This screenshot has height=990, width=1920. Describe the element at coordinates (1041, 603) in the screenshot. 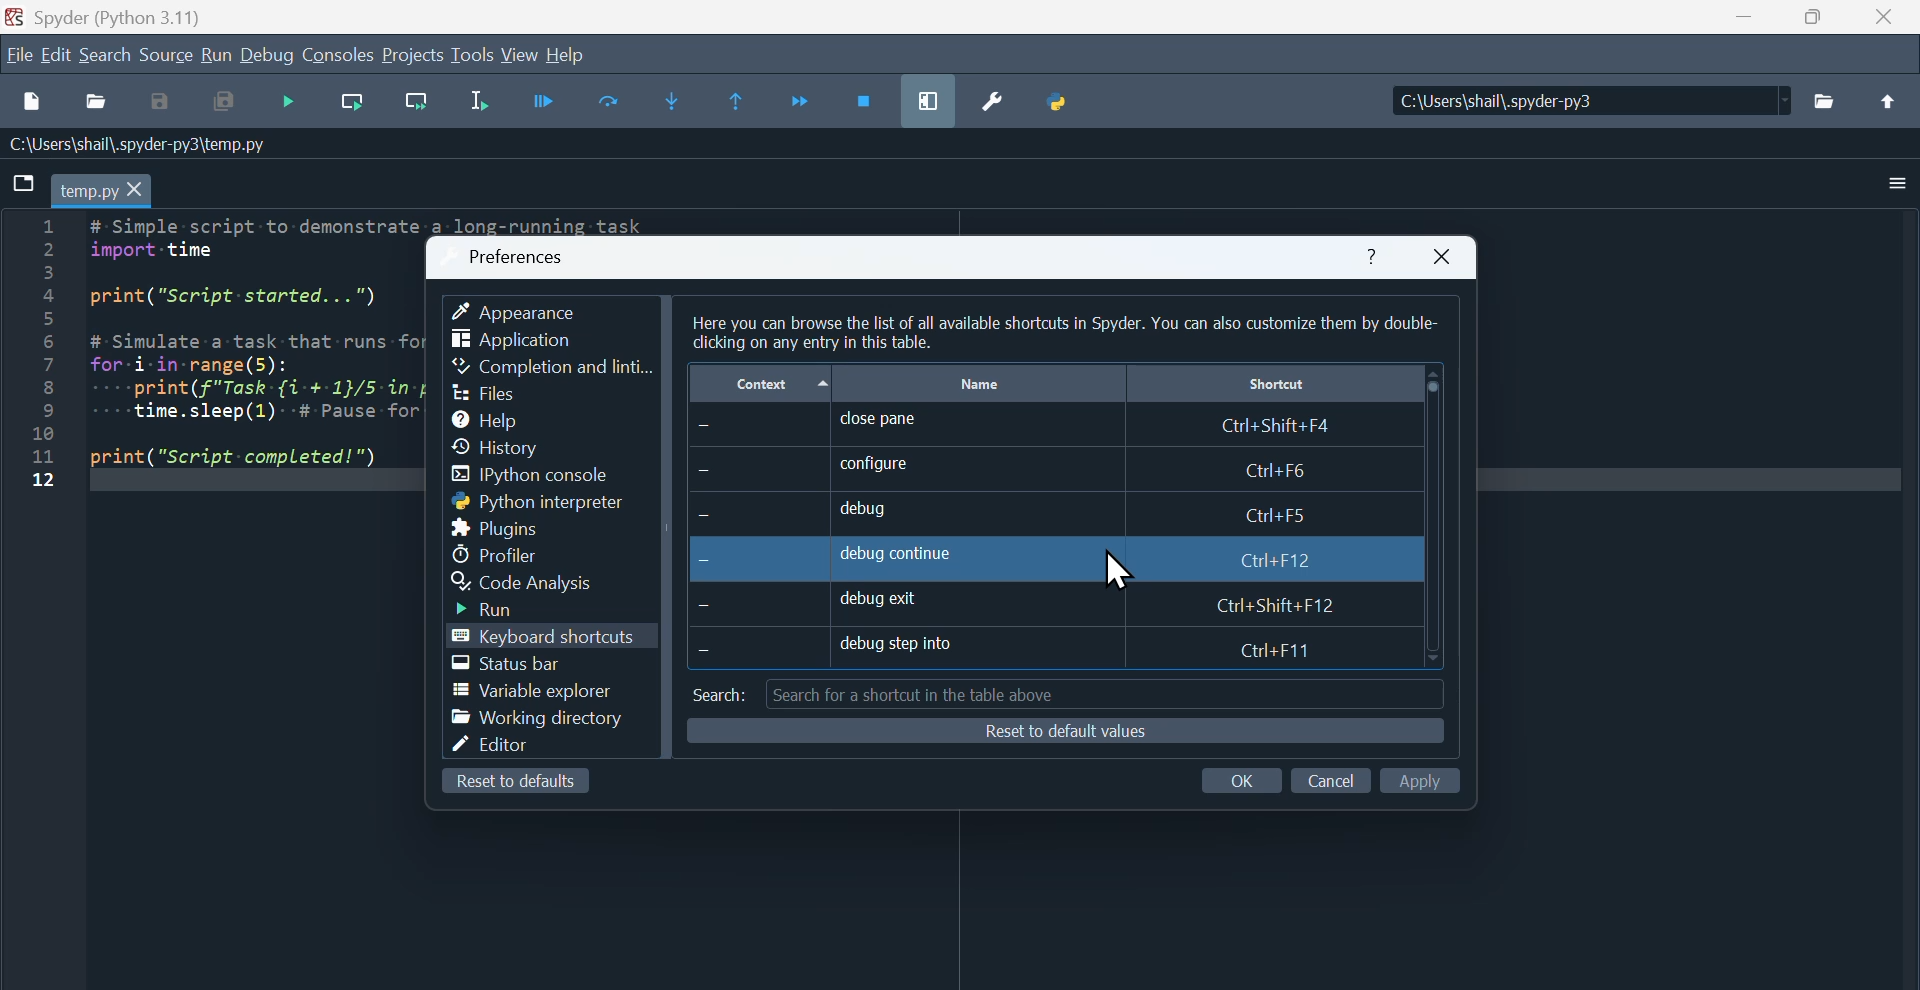

I see `debug exit` at that location.